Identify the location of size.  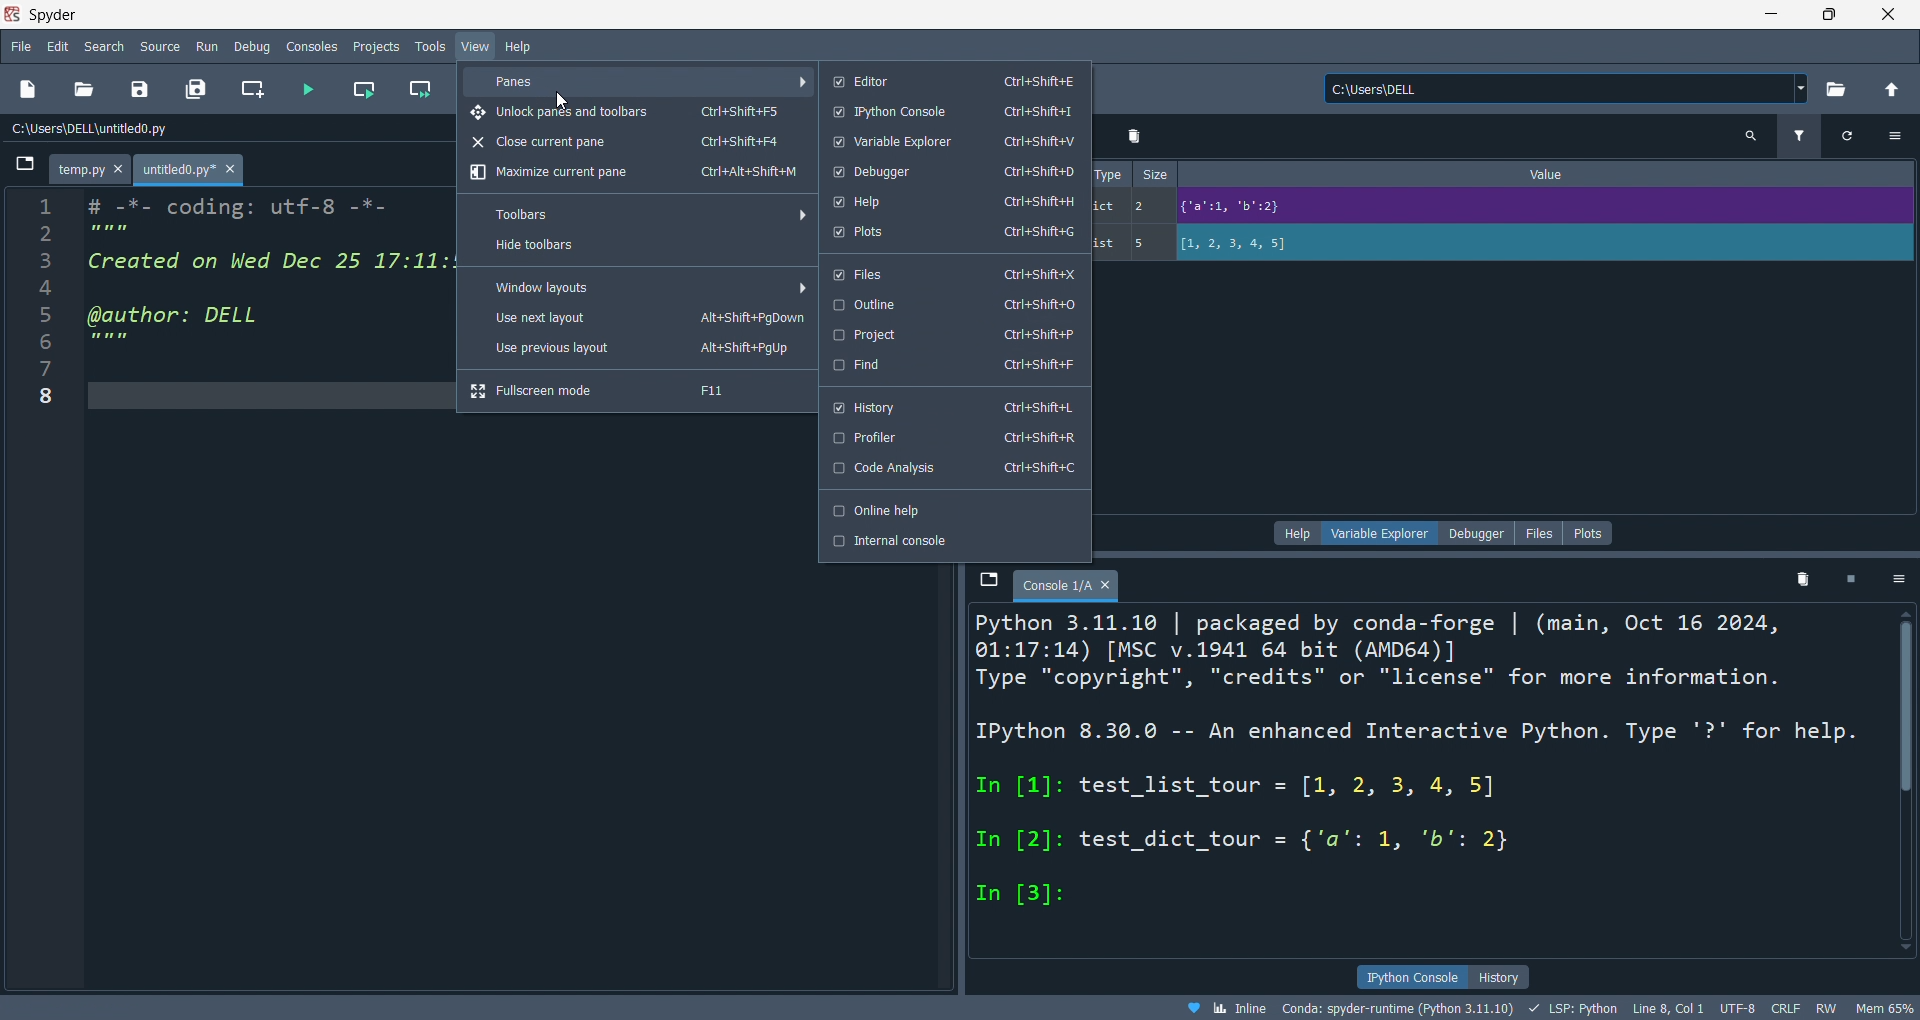
(1154, 209).